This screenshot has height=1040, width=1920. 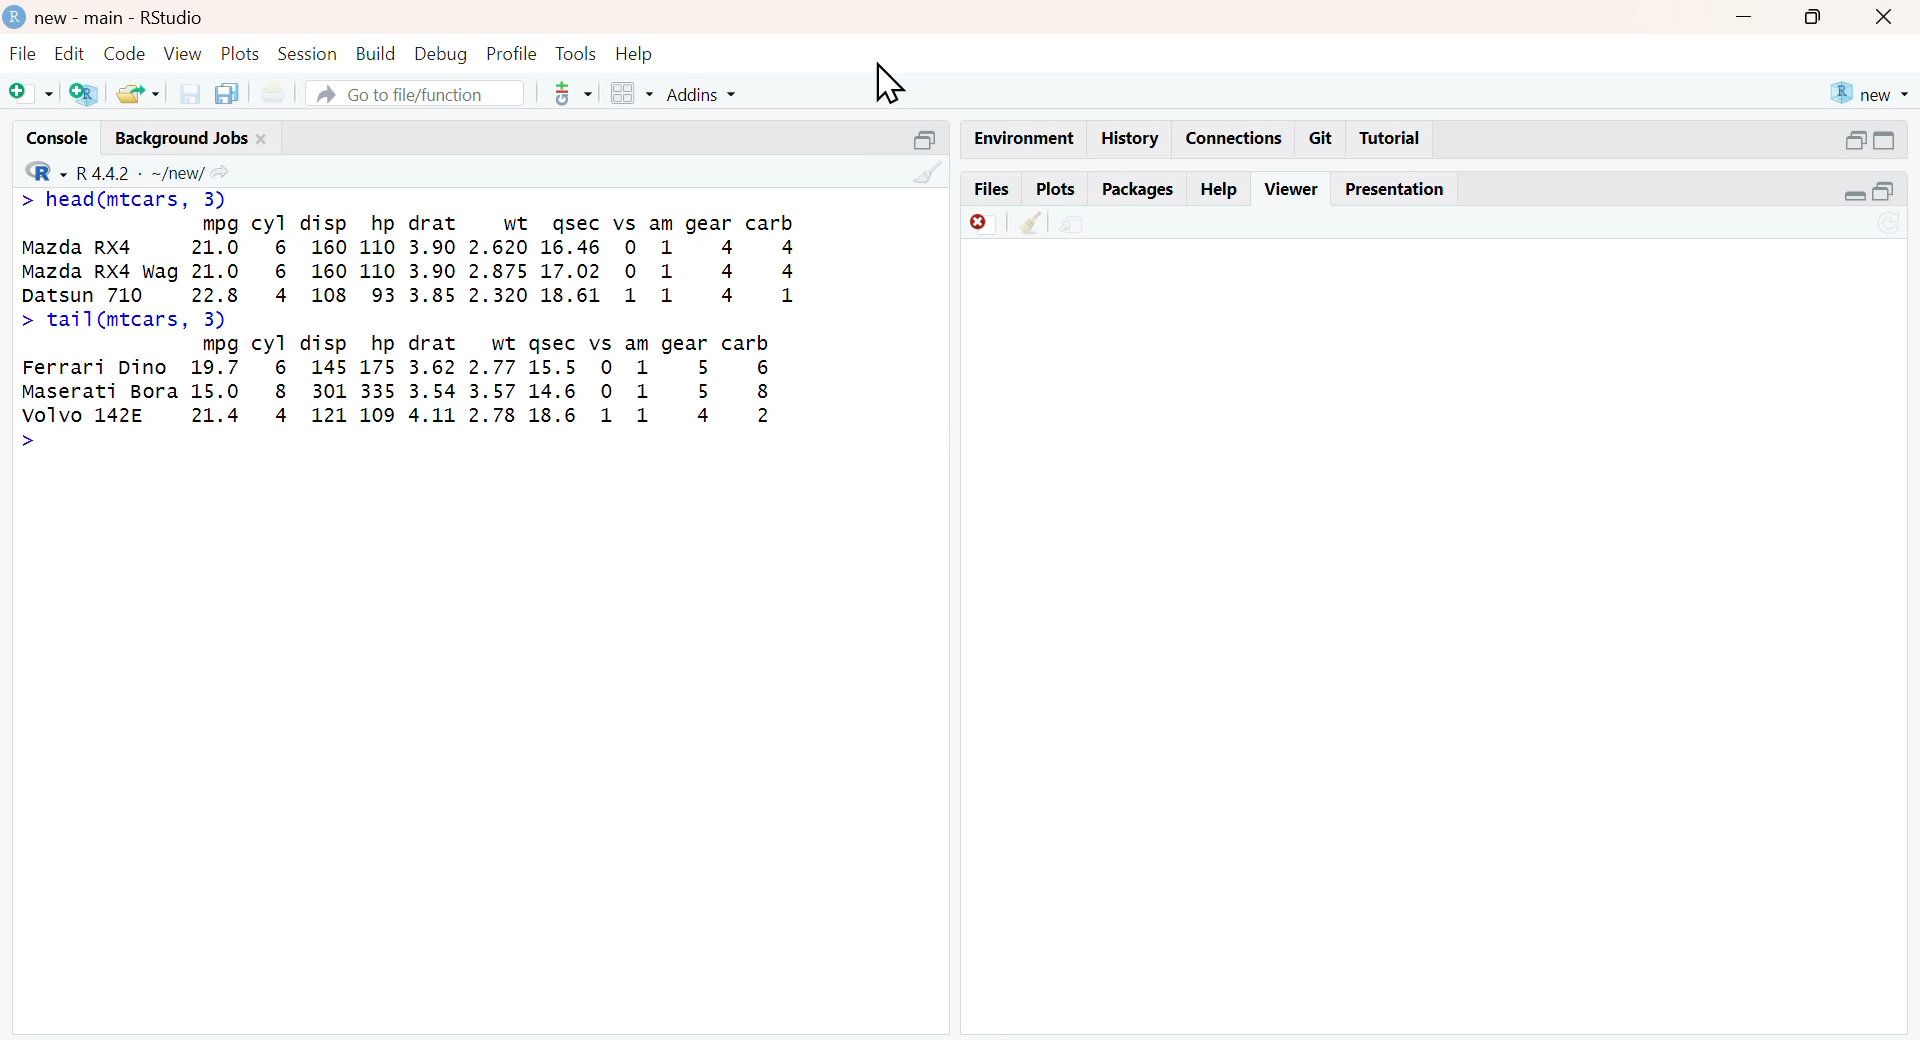 What do you see at coordinates (911, 137) in the screenshot?
I see `Minimize` at bounding box center [911, 137].